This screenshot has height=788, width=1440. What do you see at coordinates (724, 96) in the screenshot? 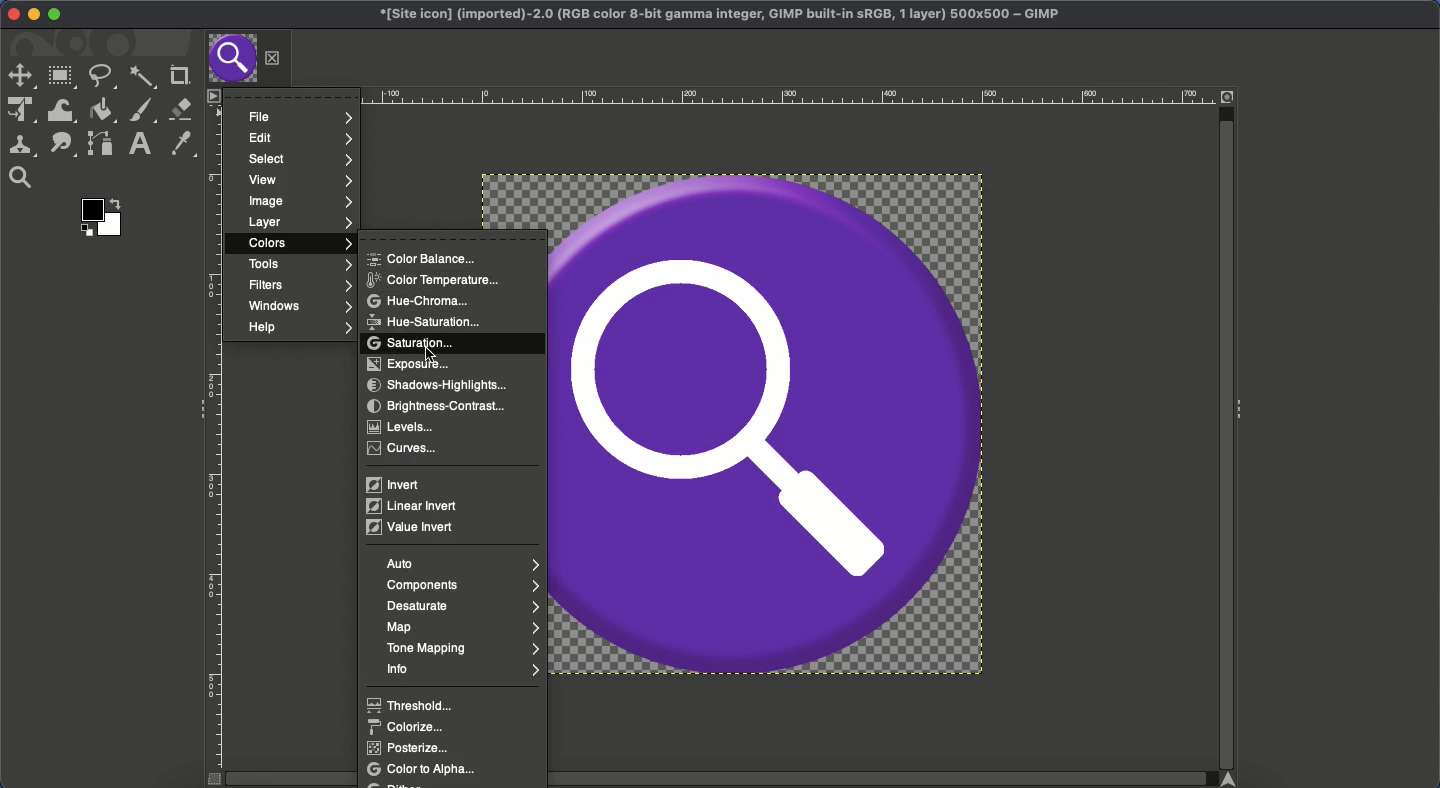
I see `Ruler` at bounding box center [724, 96].